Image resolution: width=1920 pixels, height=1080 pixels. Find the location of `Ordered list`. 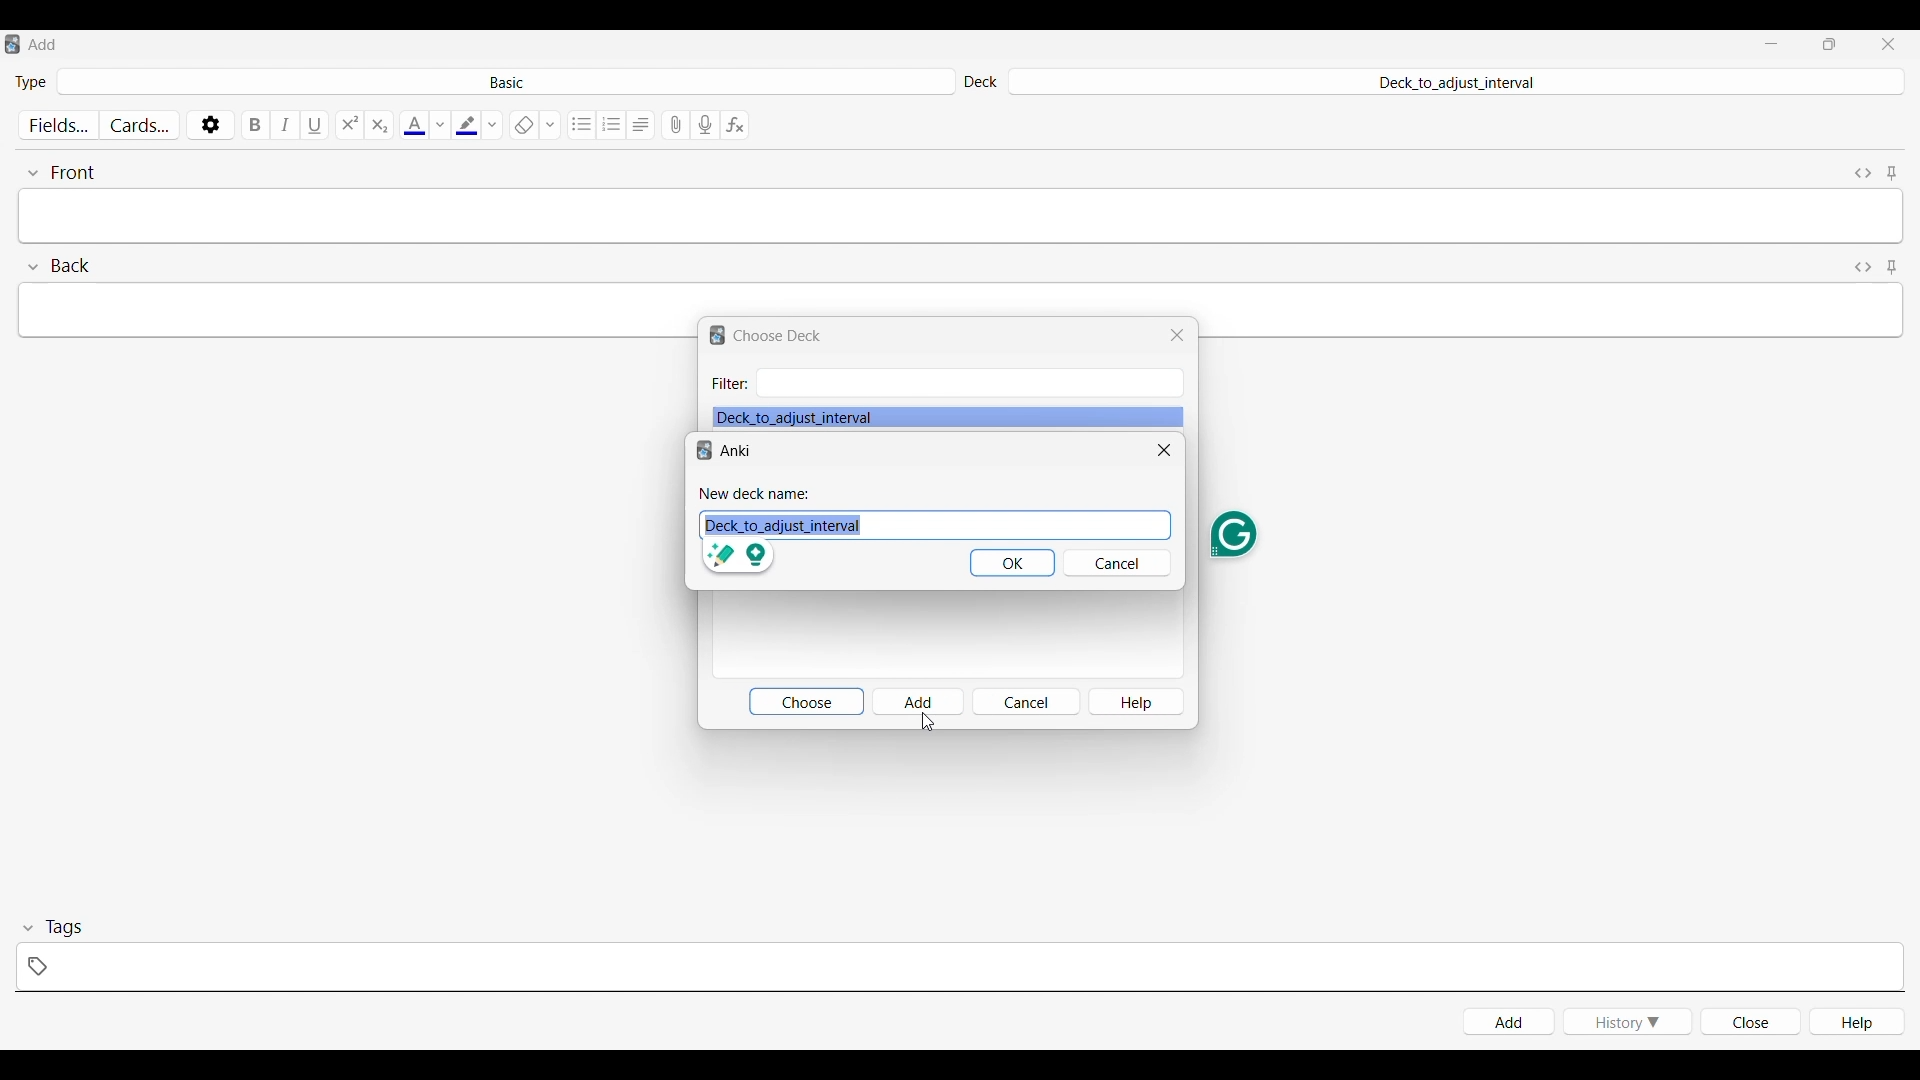

Ordered list is located at coordinates (612, 125).